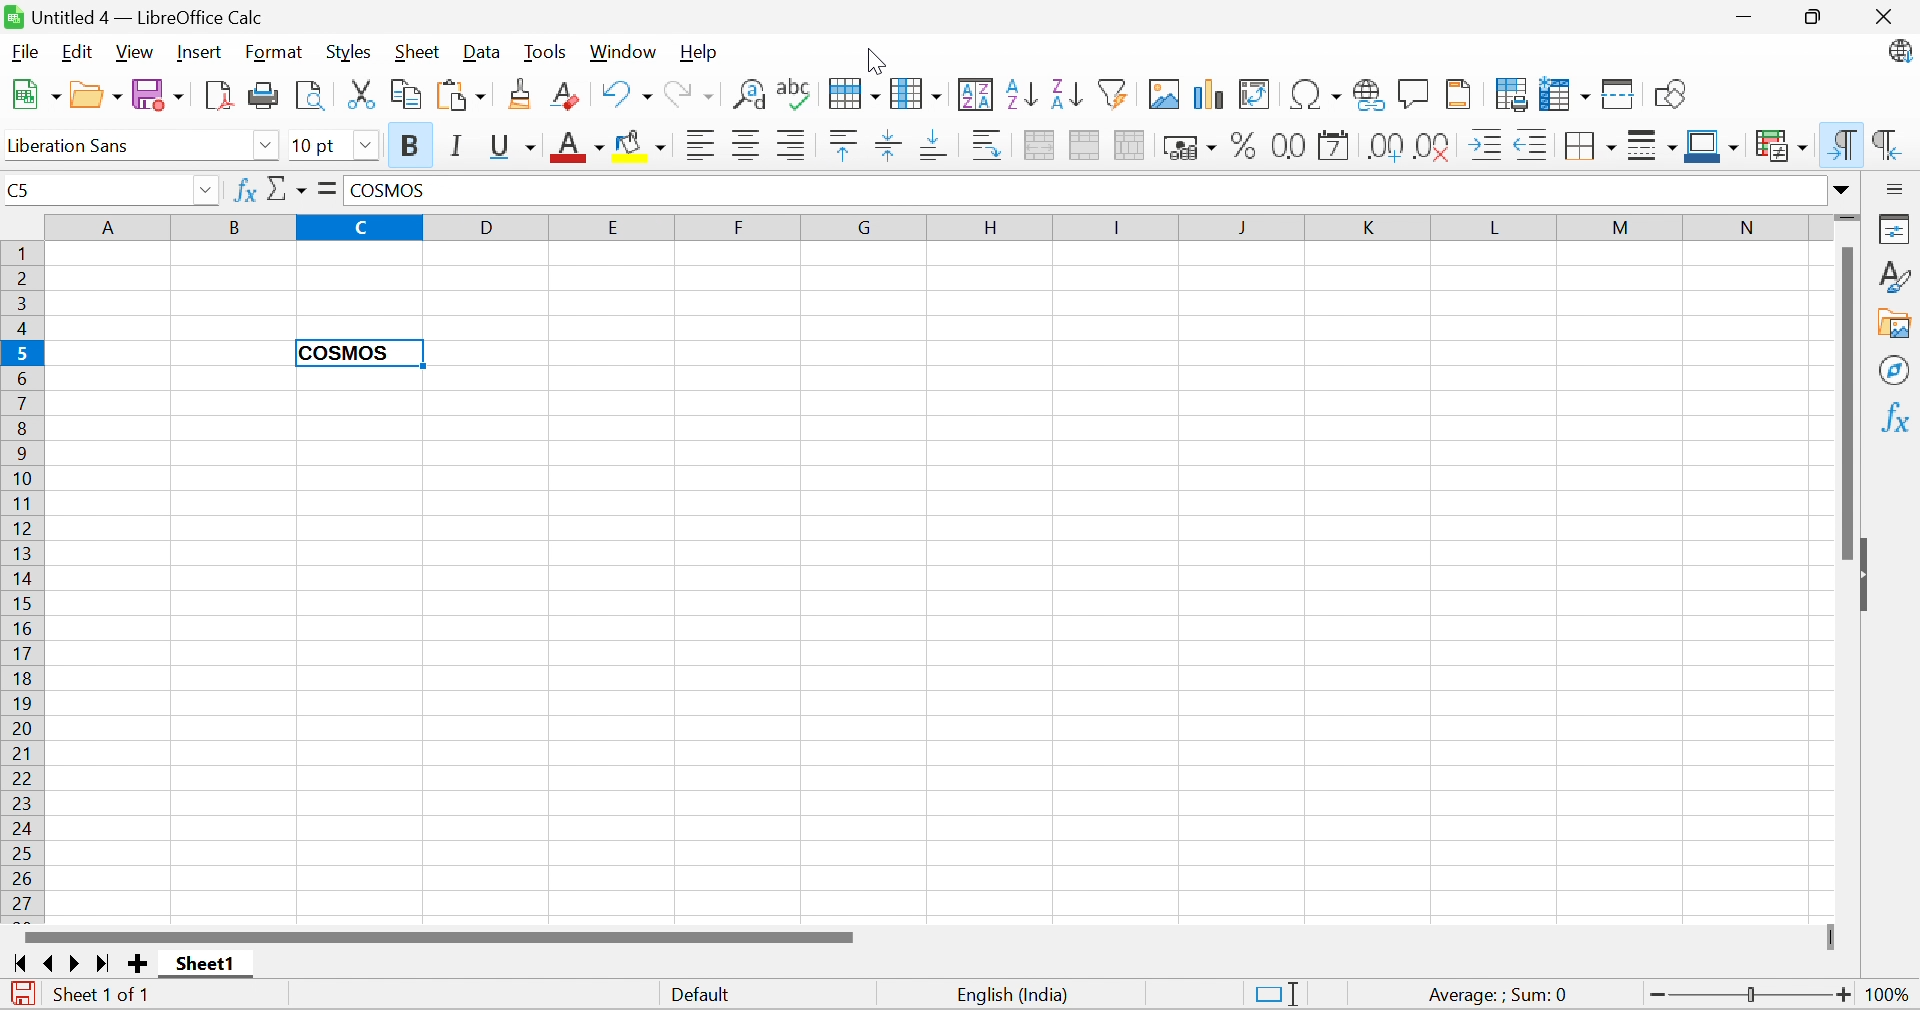 The height and width of the screenshot is (1010, 1920). I want to click on Paste, so click(465, 94).